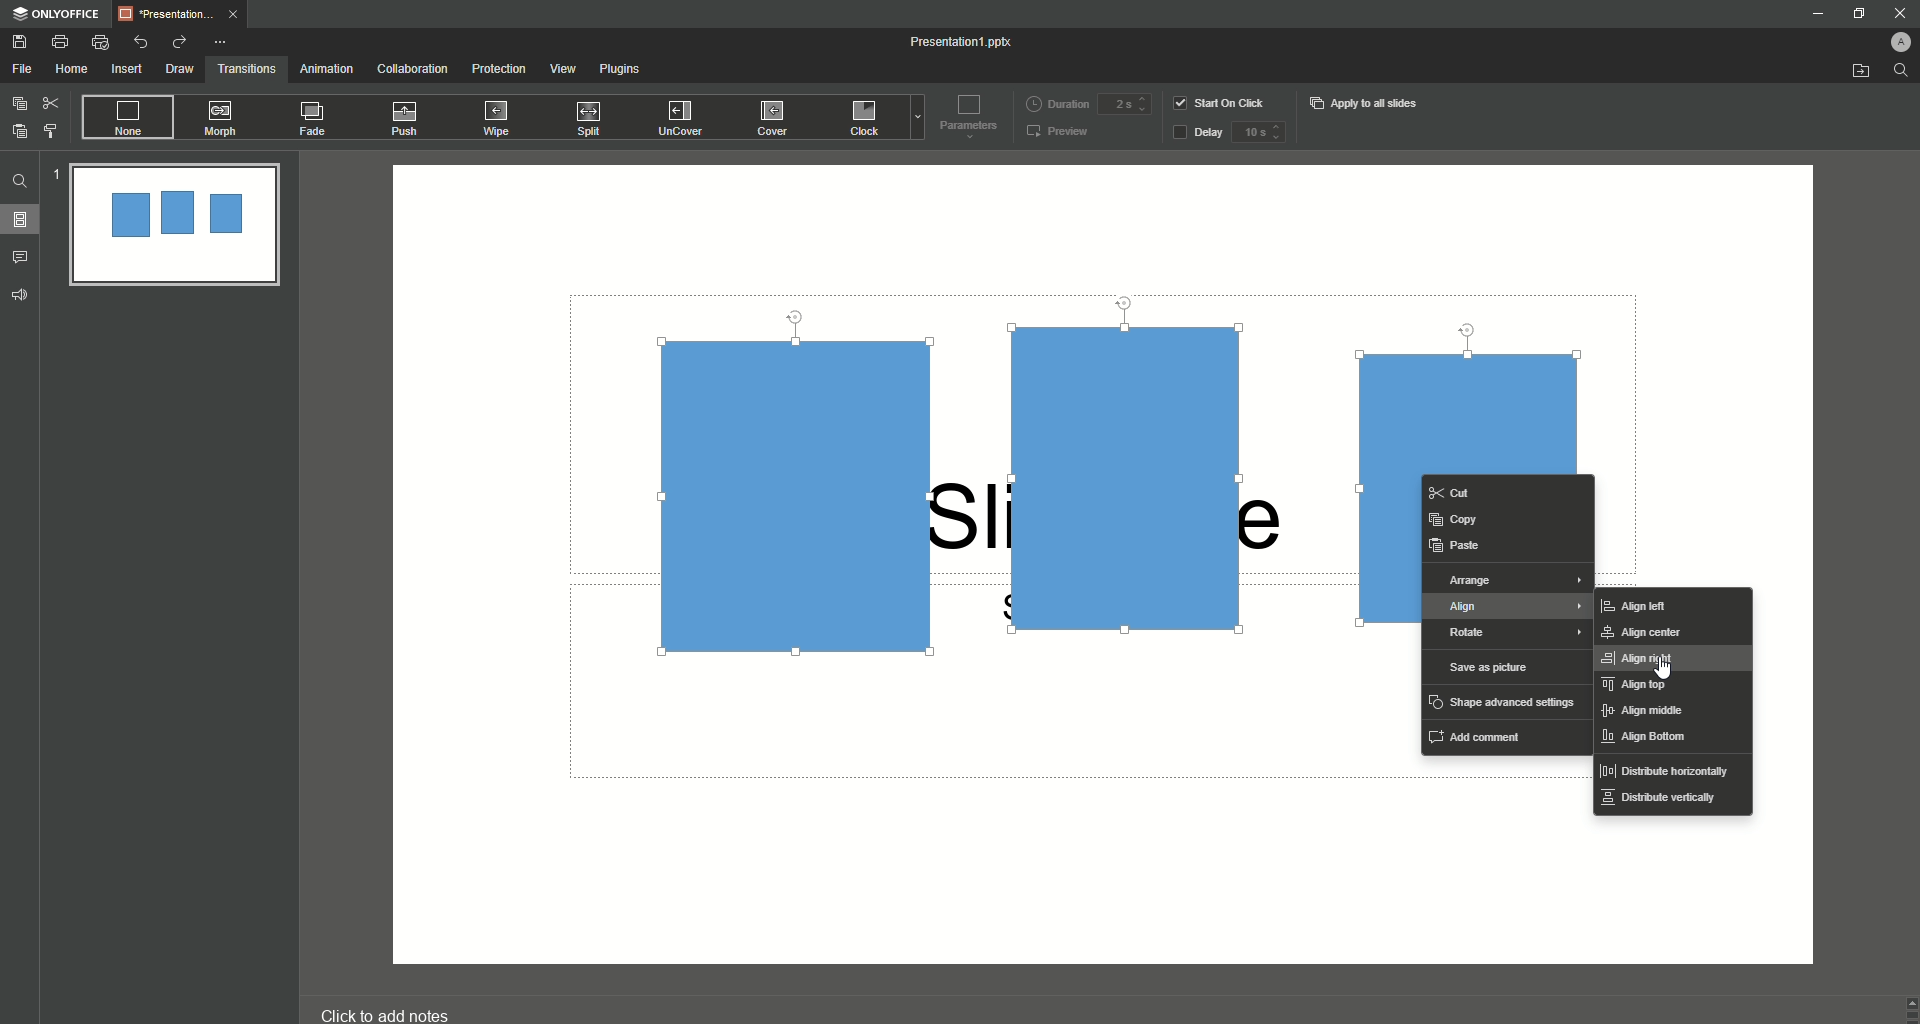  Describe the element at coordinates (780, 496) in the screenshot. I see `shape 1 selected` at that location.